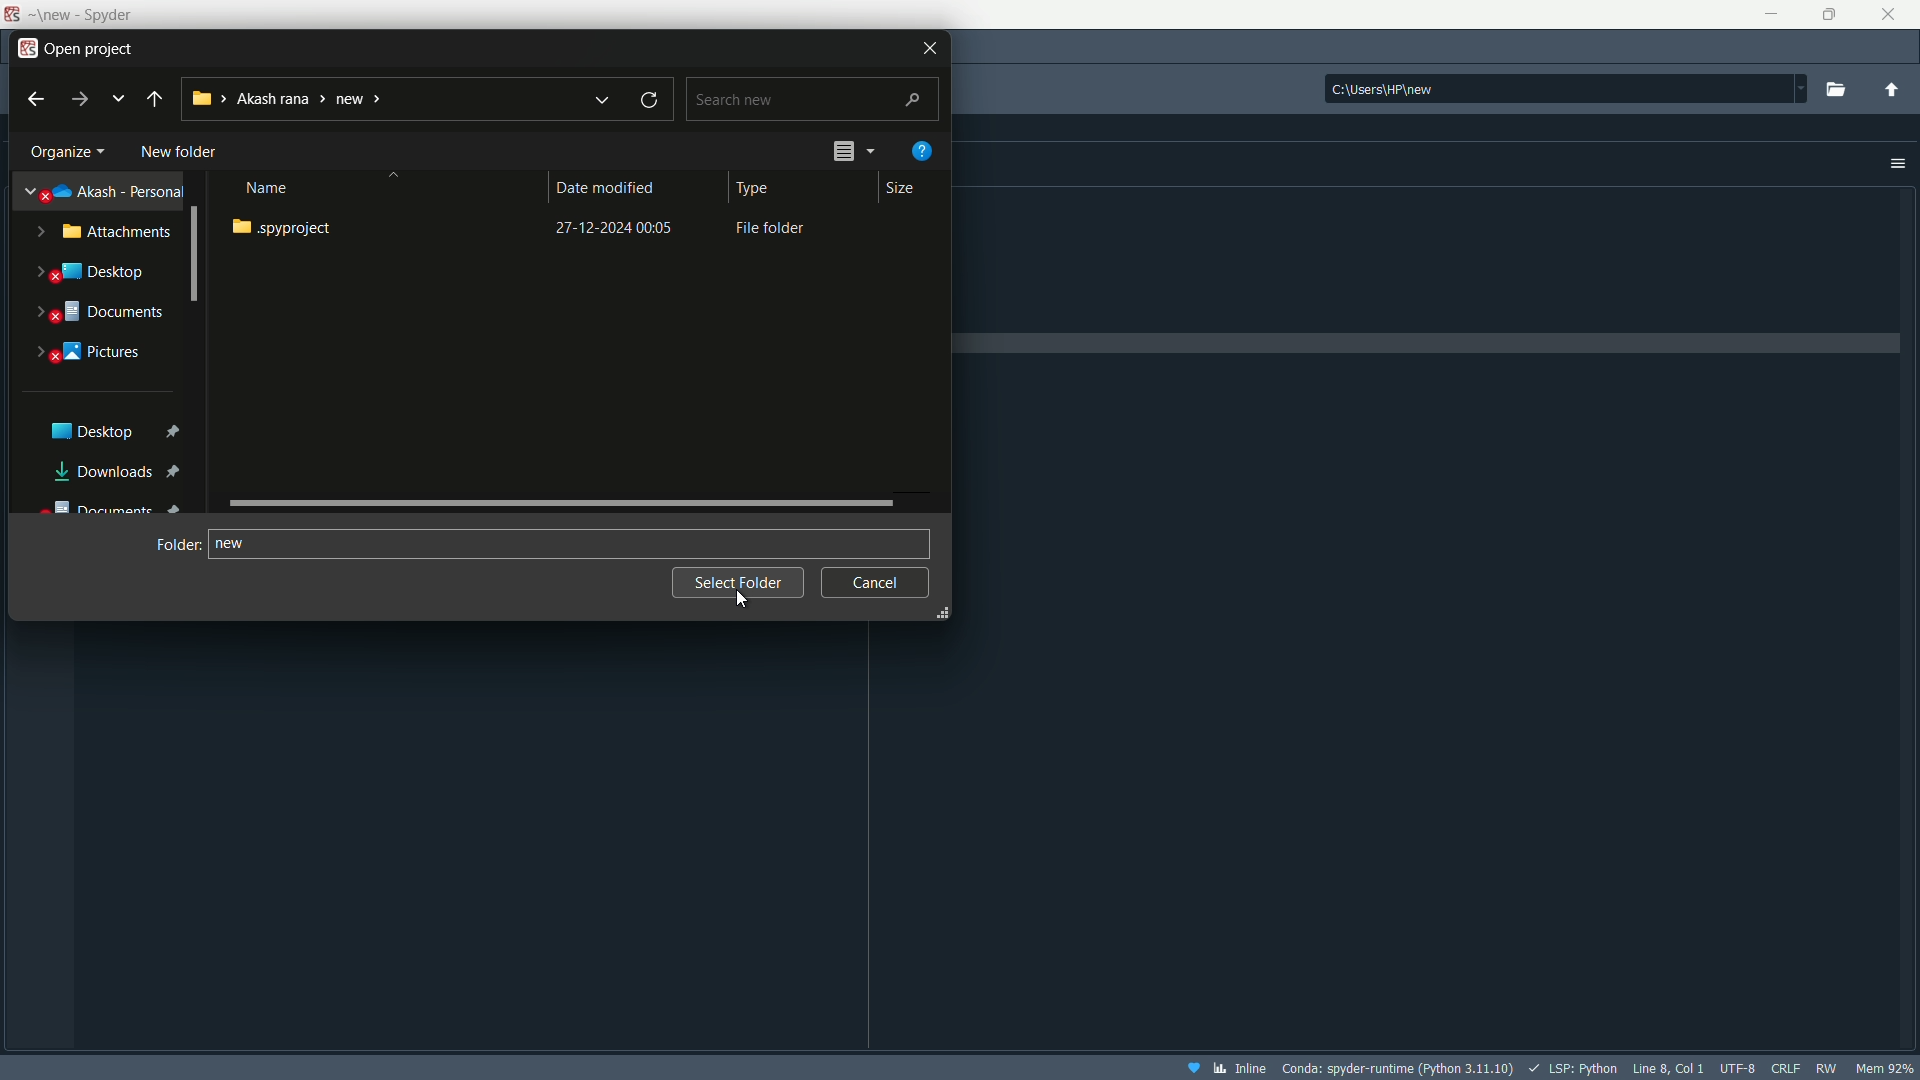  Describe the element at coordinates (1769, 12) in the screenshot. I see `minimize` at that location.